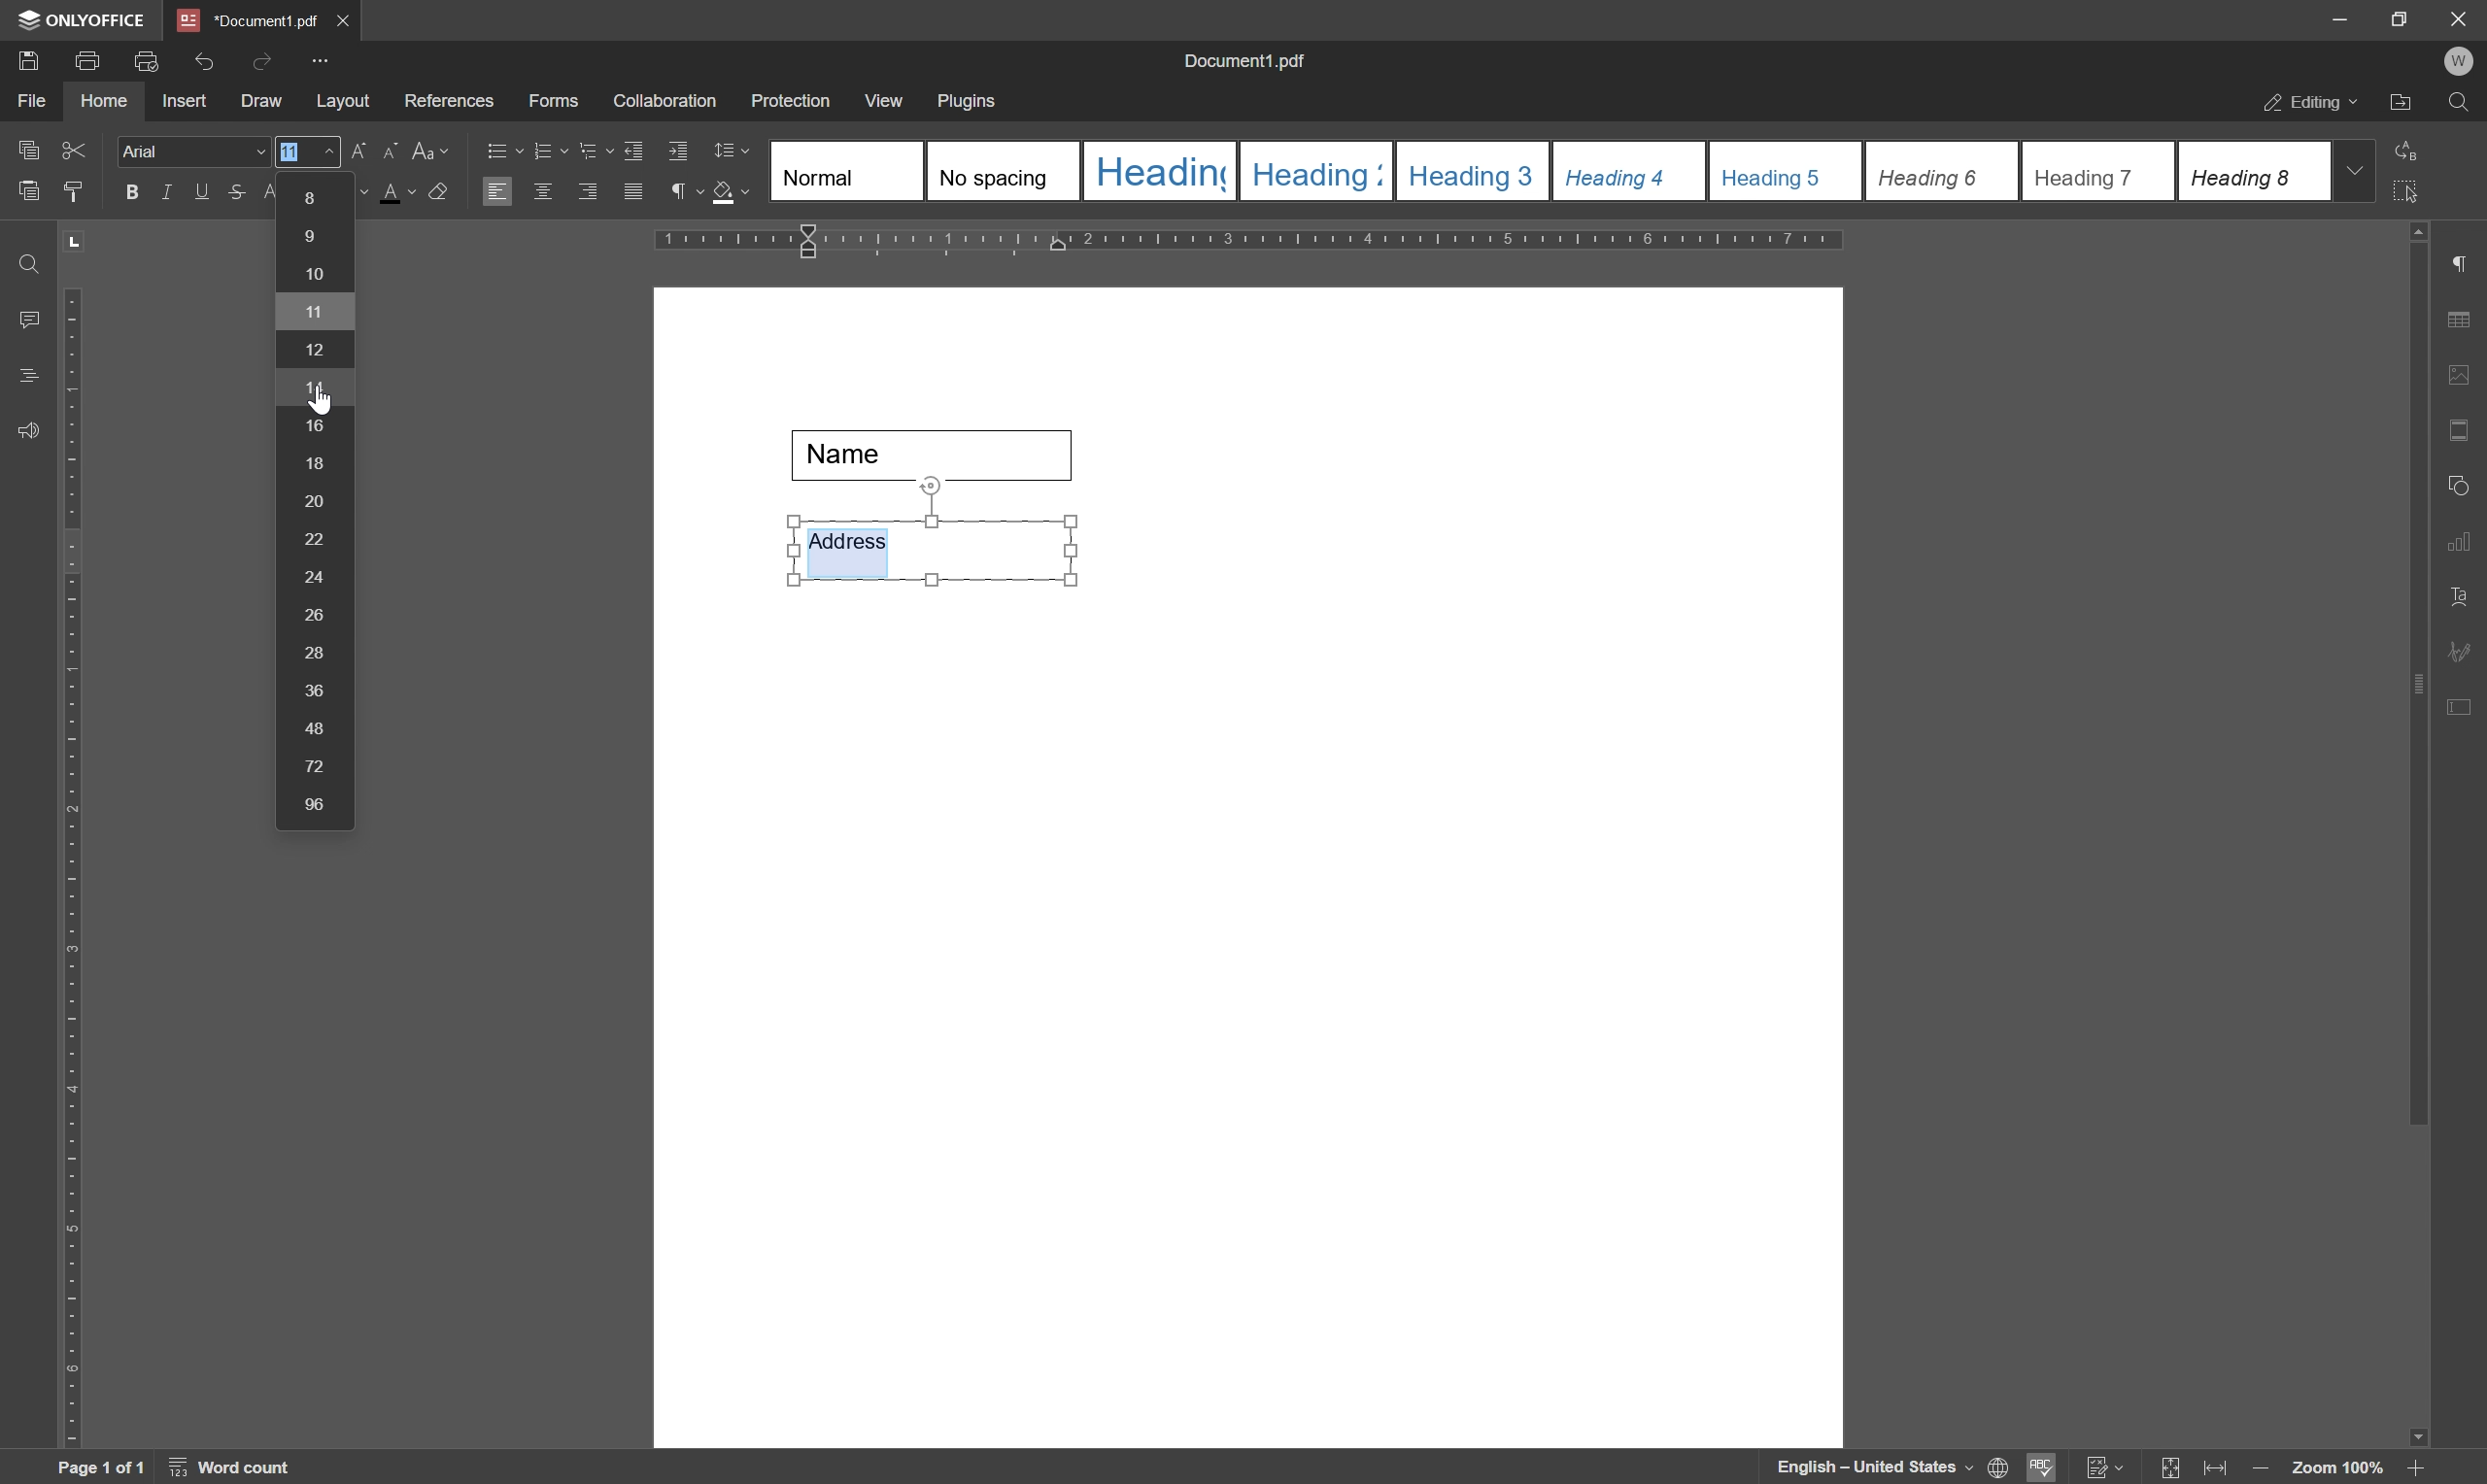 The height and width of the screenshot is (1484, 2487). Describe the element at coordinates (941, 455) in the screenshot. I see `Name` at that location.